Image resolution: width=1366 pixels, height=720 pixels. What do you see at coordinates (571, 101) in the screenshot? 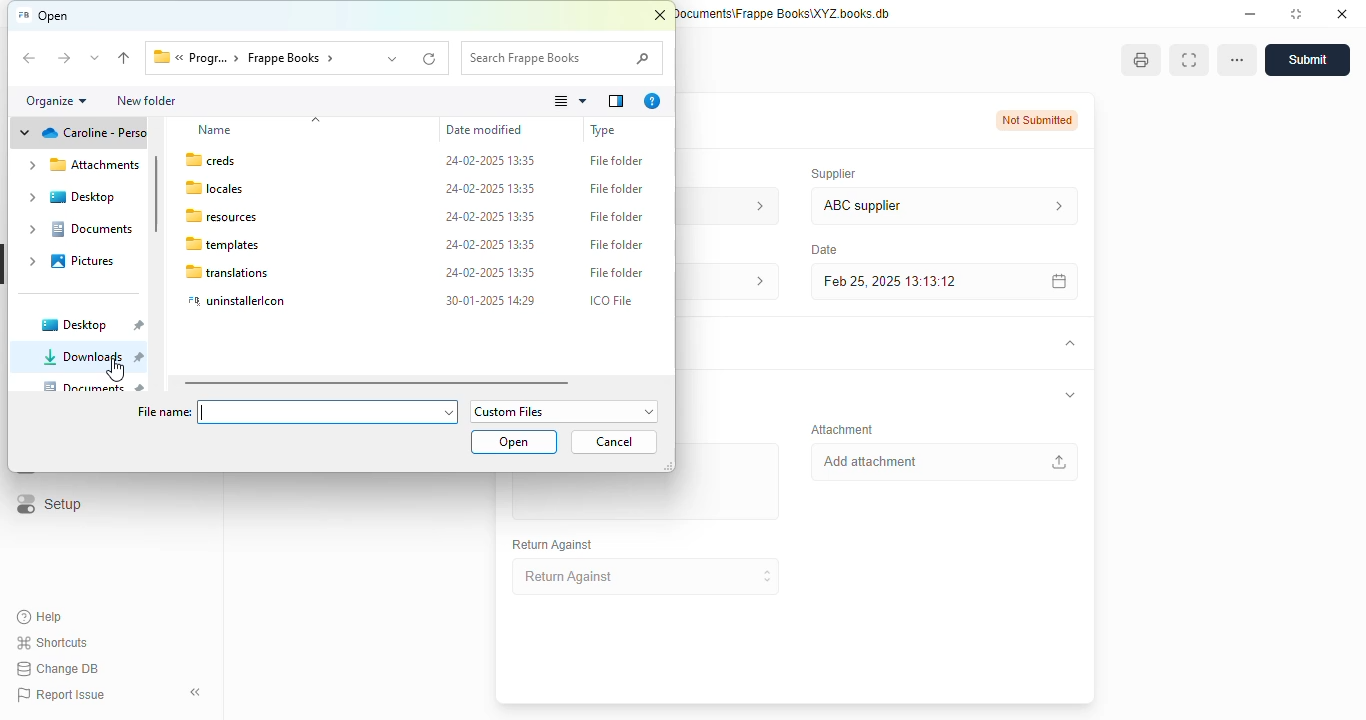
I see `change your view` at bounding box center [571, 101].